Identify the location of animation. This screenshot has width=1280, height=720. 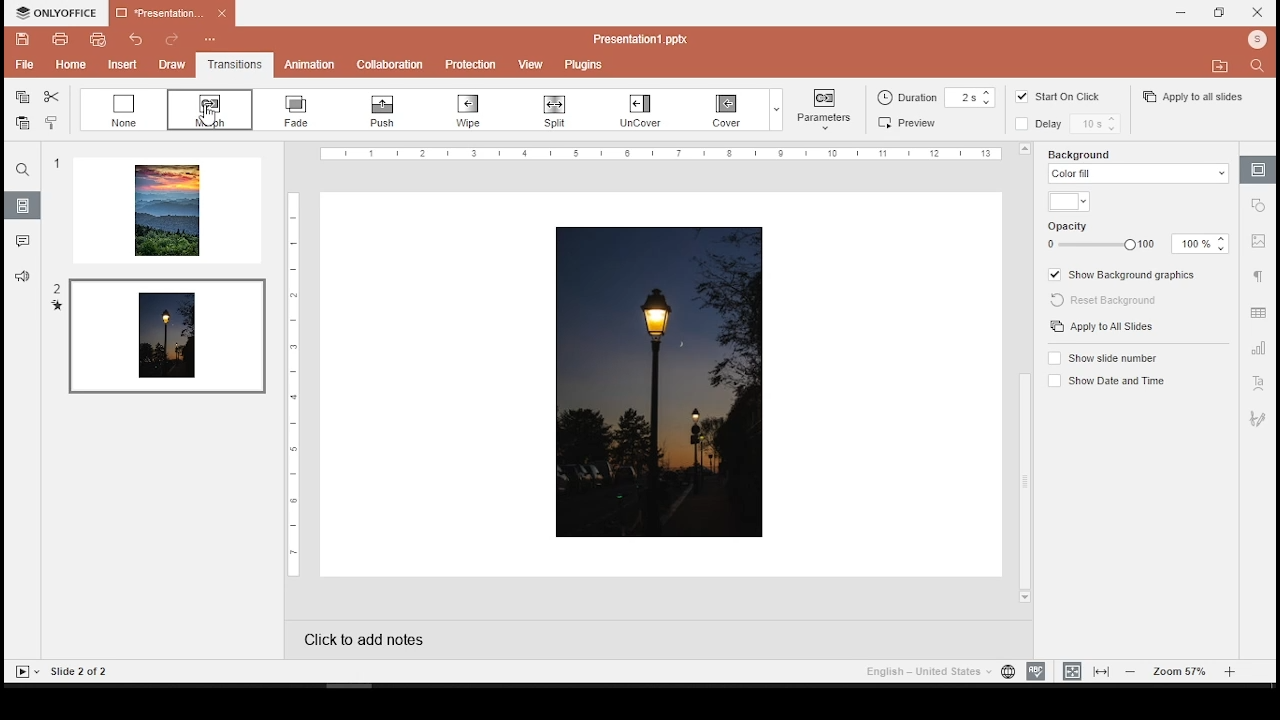
(311, 65).